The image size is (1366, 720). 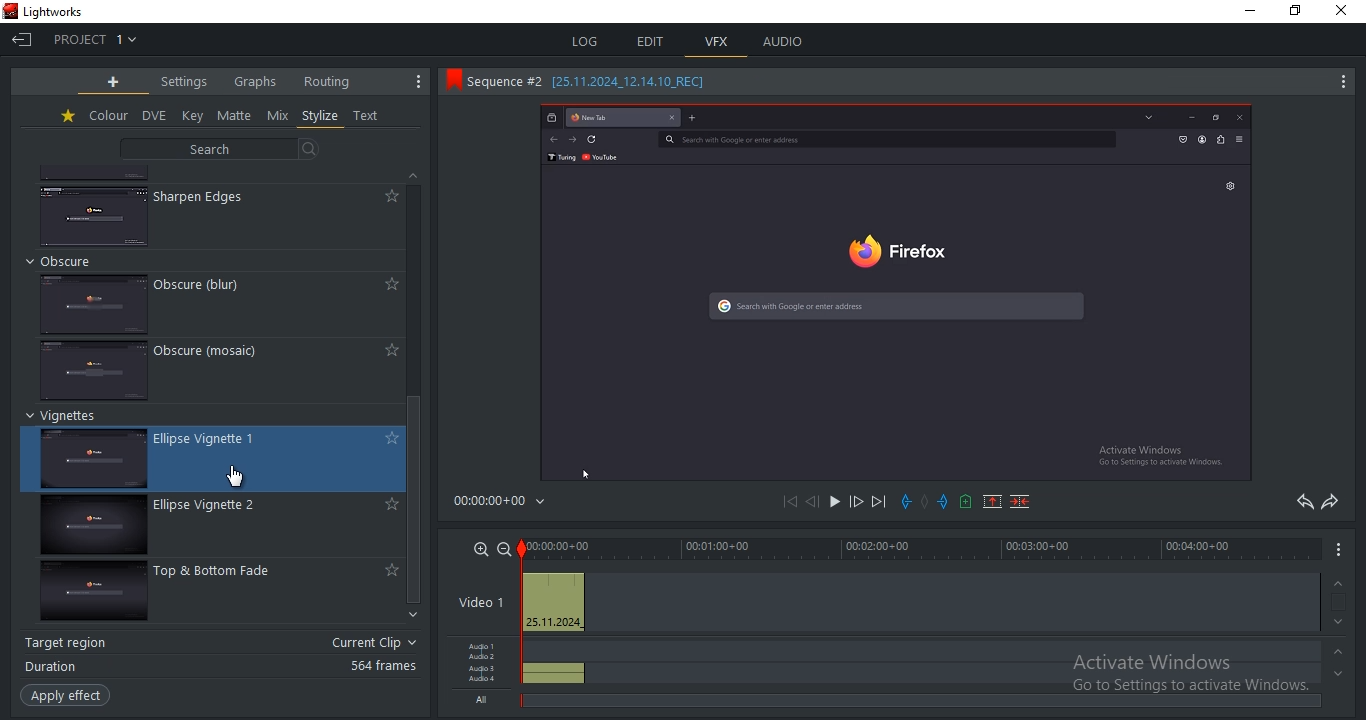 I want to click on obsure, so click(x=95, y=369).